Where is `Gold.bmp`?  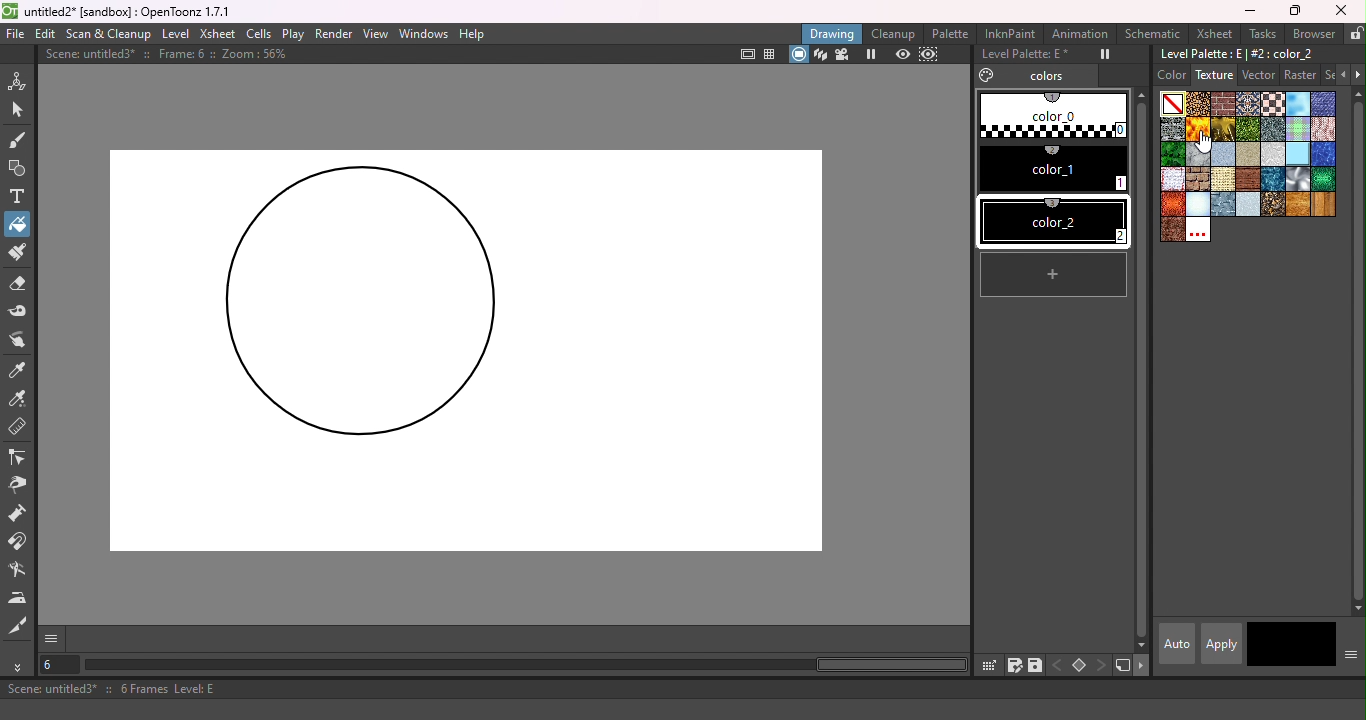 Gold.bmp is located at coordinates (1224, 129).